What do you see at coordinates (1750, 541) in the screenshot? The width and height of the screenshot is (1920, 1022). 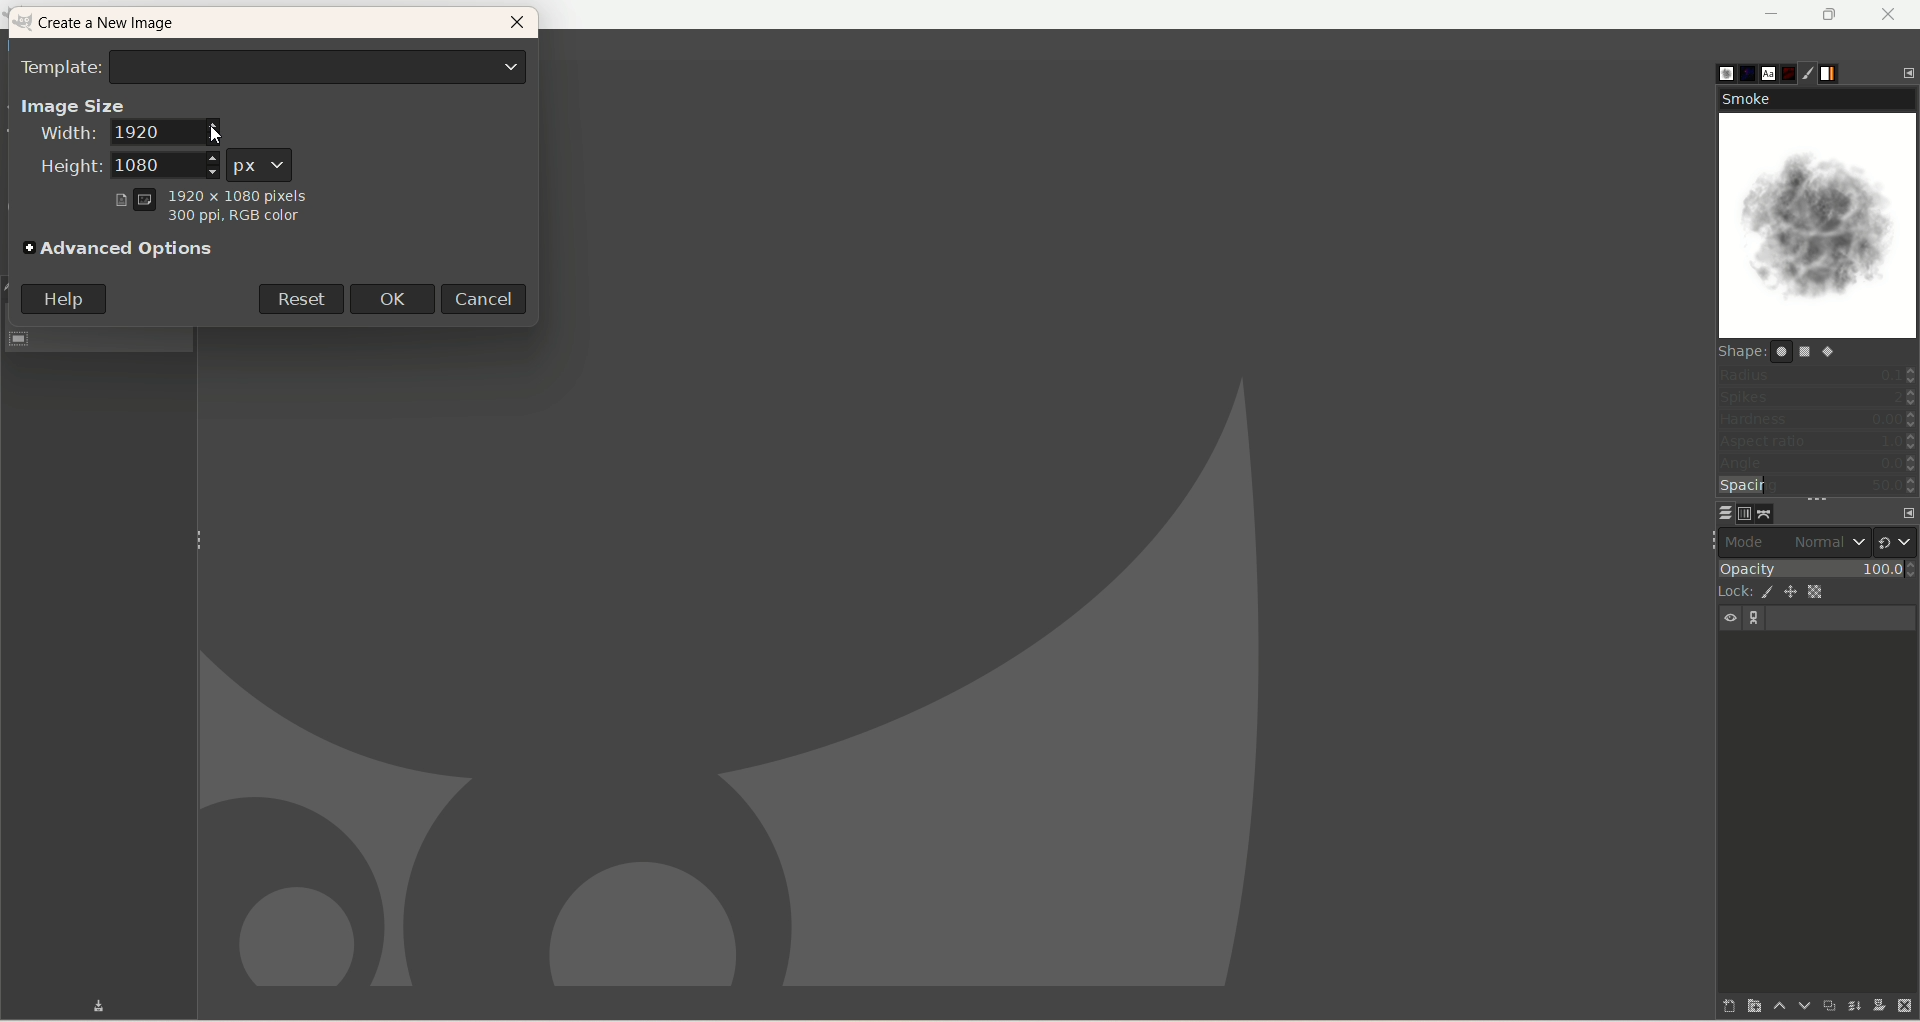 I see `mode` at bounding box center [1750, 541].